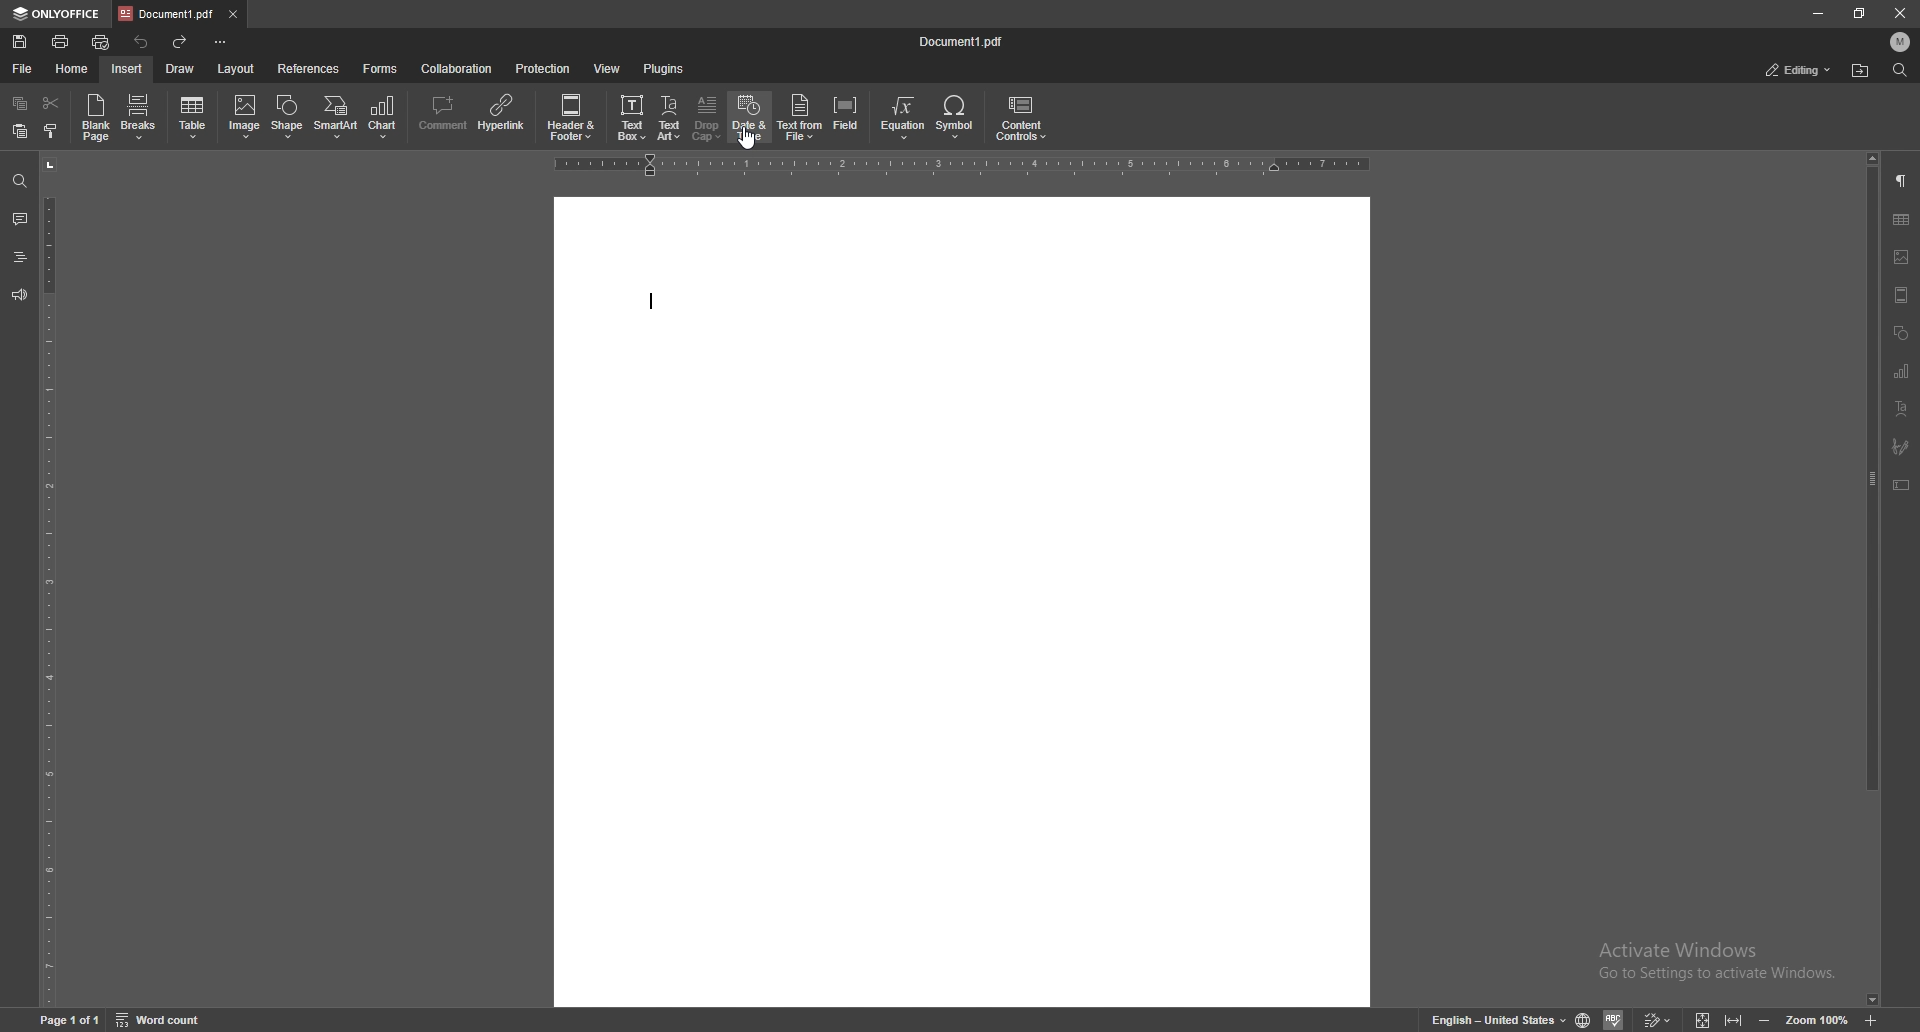 Image resolution: width=1920 pixels, height=1032 pixels. I want to click on view, so click(607, 68).